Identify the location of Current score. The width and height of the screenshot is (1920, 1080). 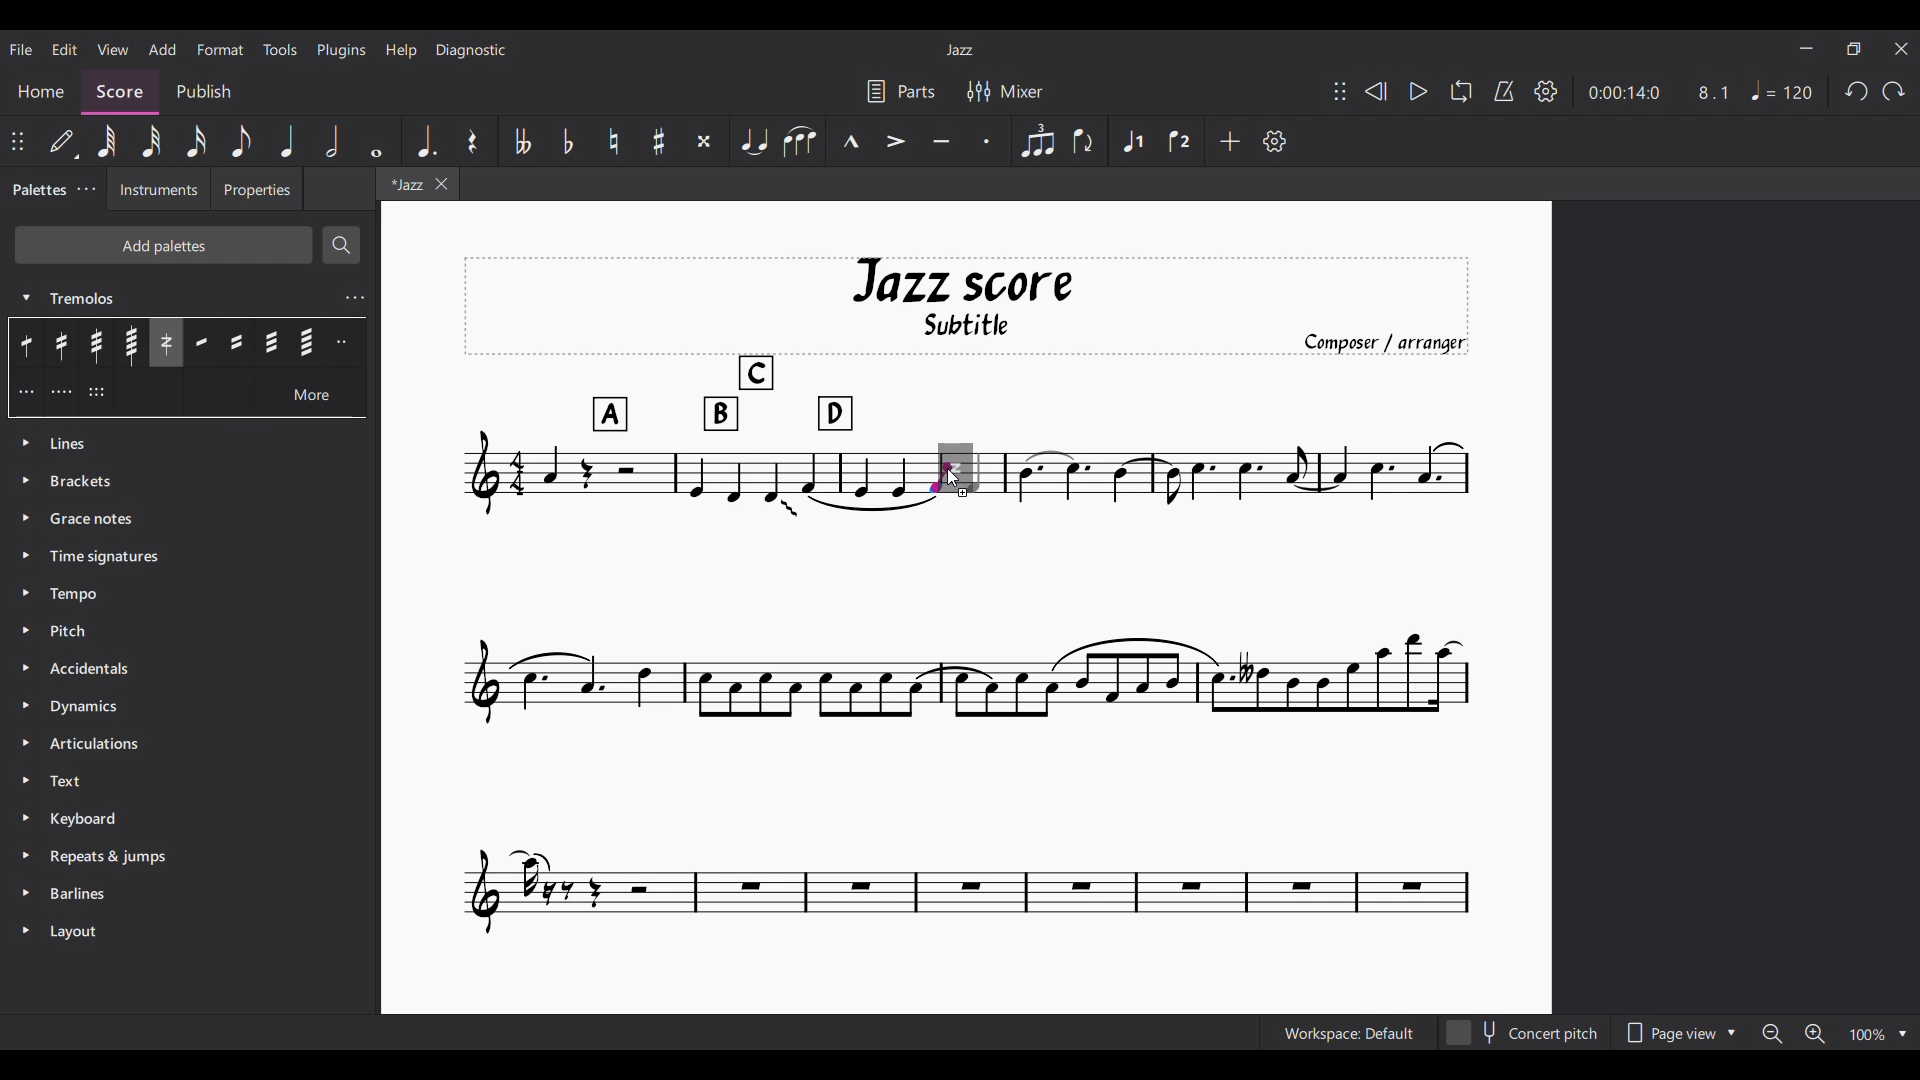
(1224, 470).